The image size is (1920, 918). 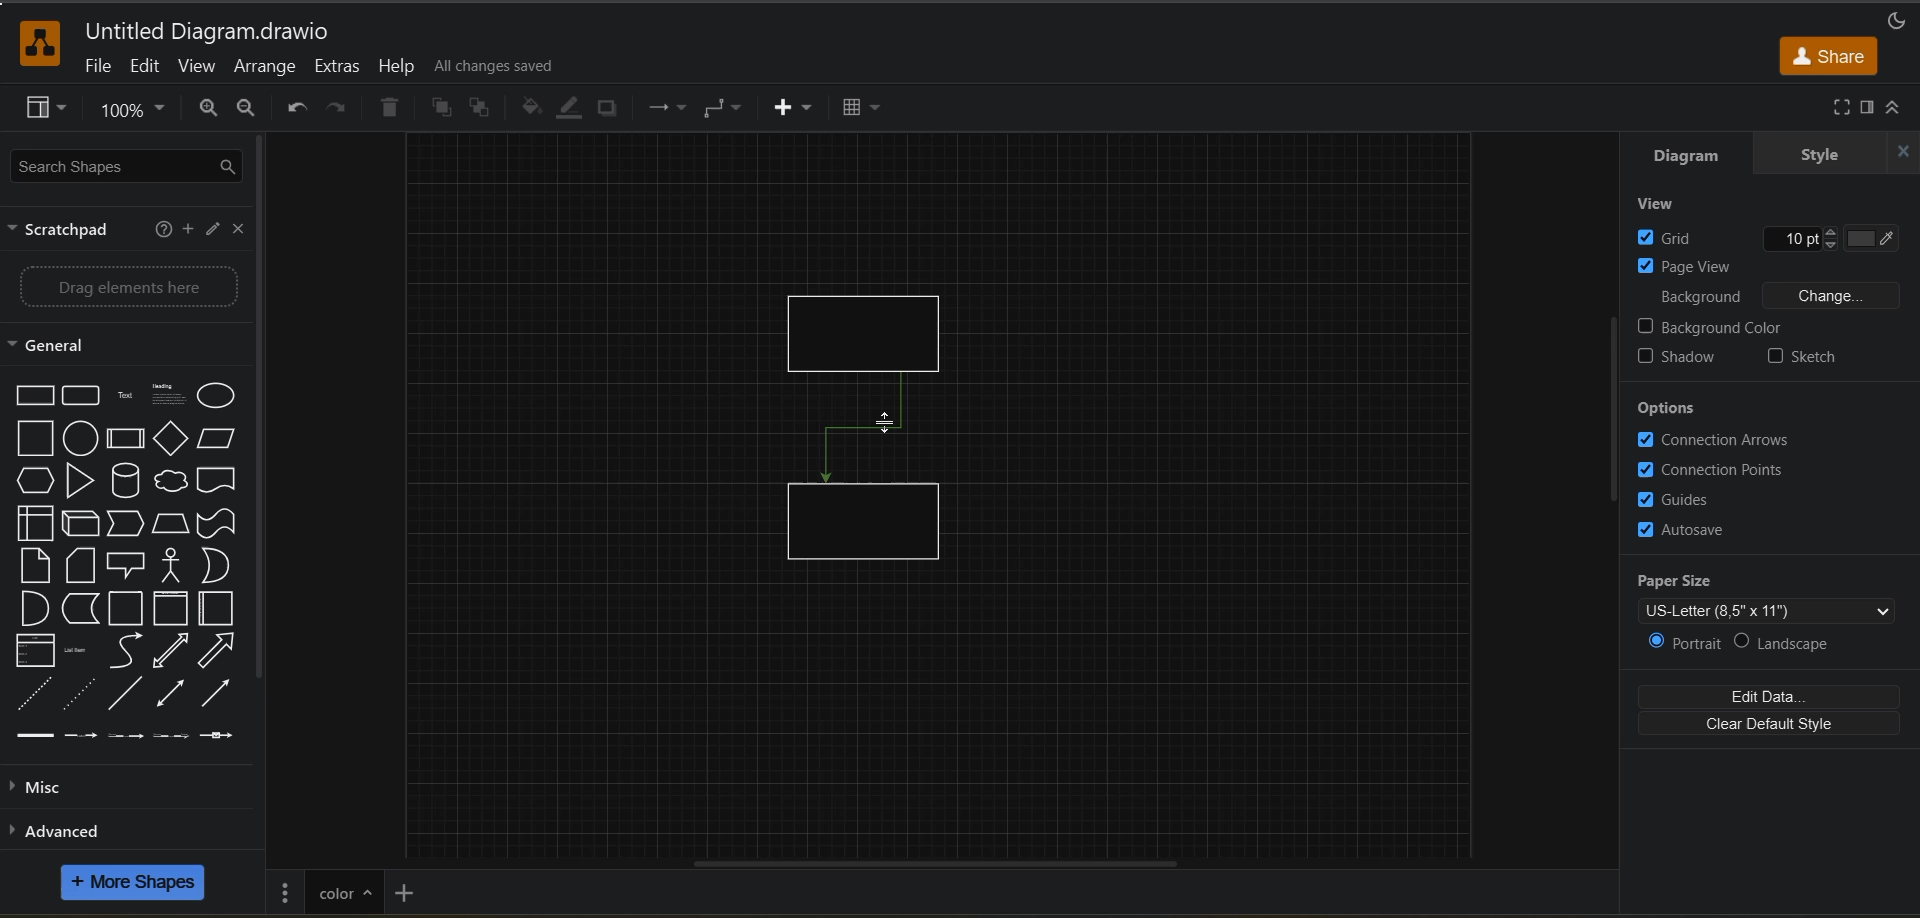 What do you see at coordinates (1774, 592) in the screenshot?
I see `paper size` at bounding box center [1774, 592].